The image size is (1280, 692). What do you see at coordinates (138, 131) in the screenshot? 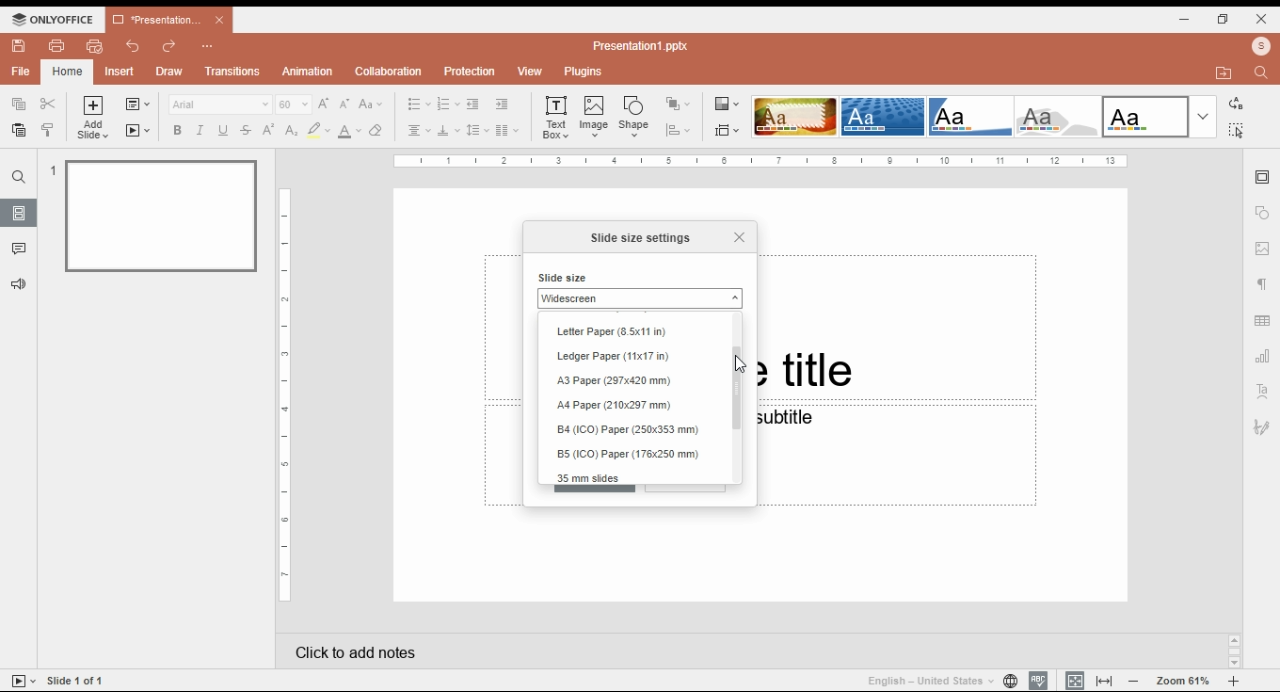
I see `start slideshow` at bounding box center [138, 131].